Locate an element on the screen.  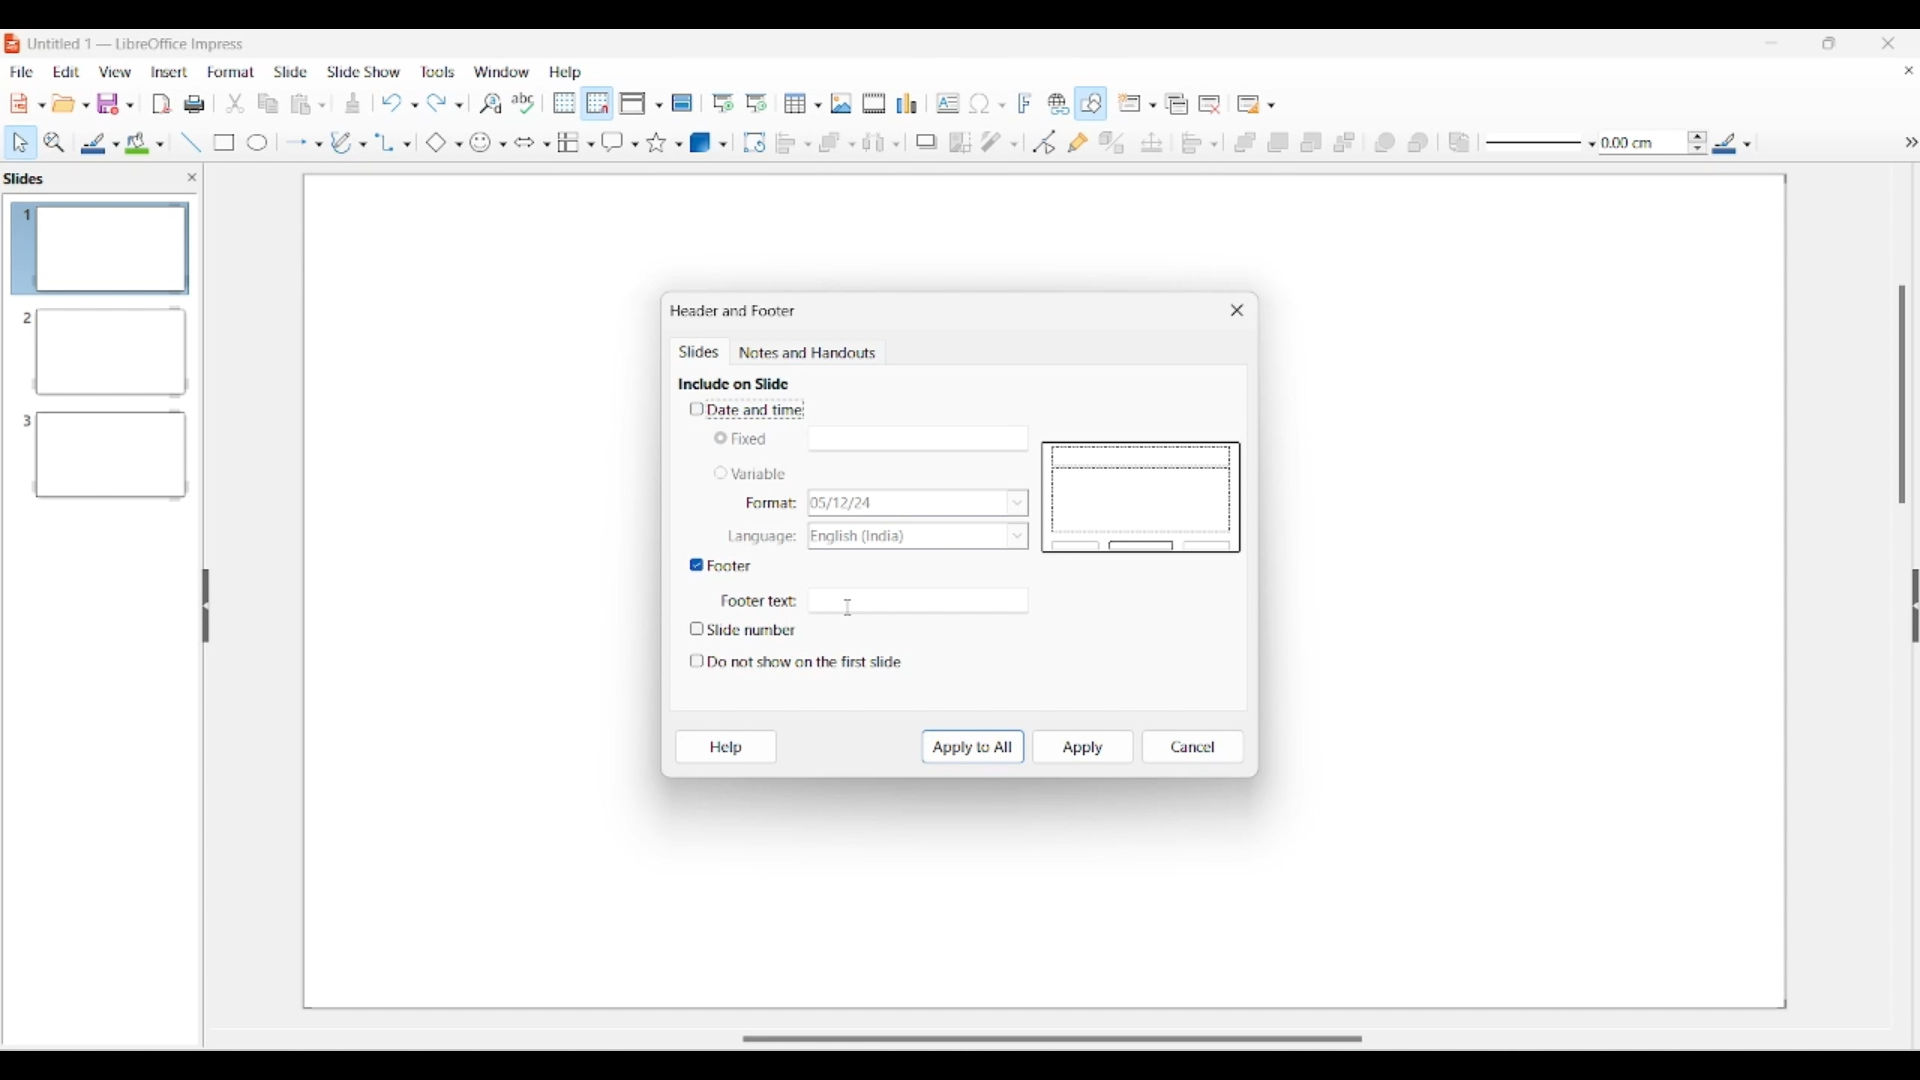
Insert menu is located at coordinates (169, 73).